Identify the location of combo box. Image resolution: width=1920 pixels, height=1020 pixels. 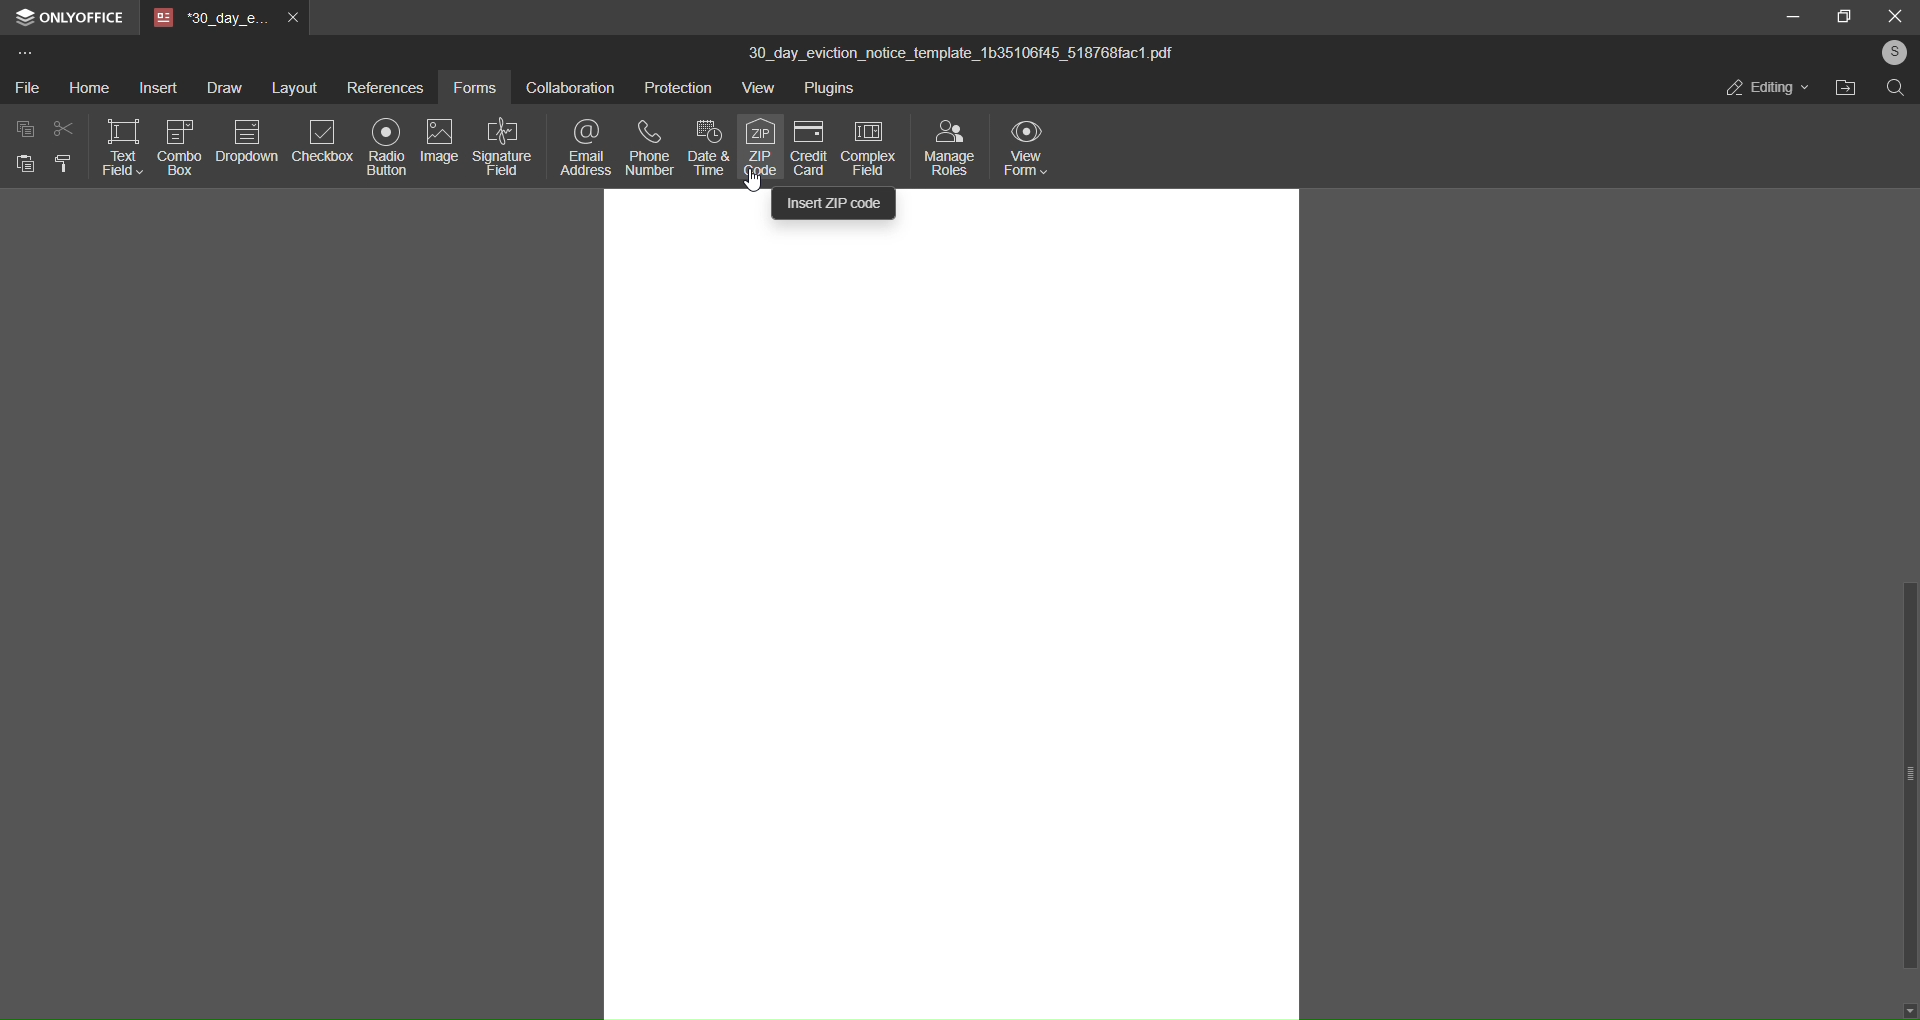
(178, 144).